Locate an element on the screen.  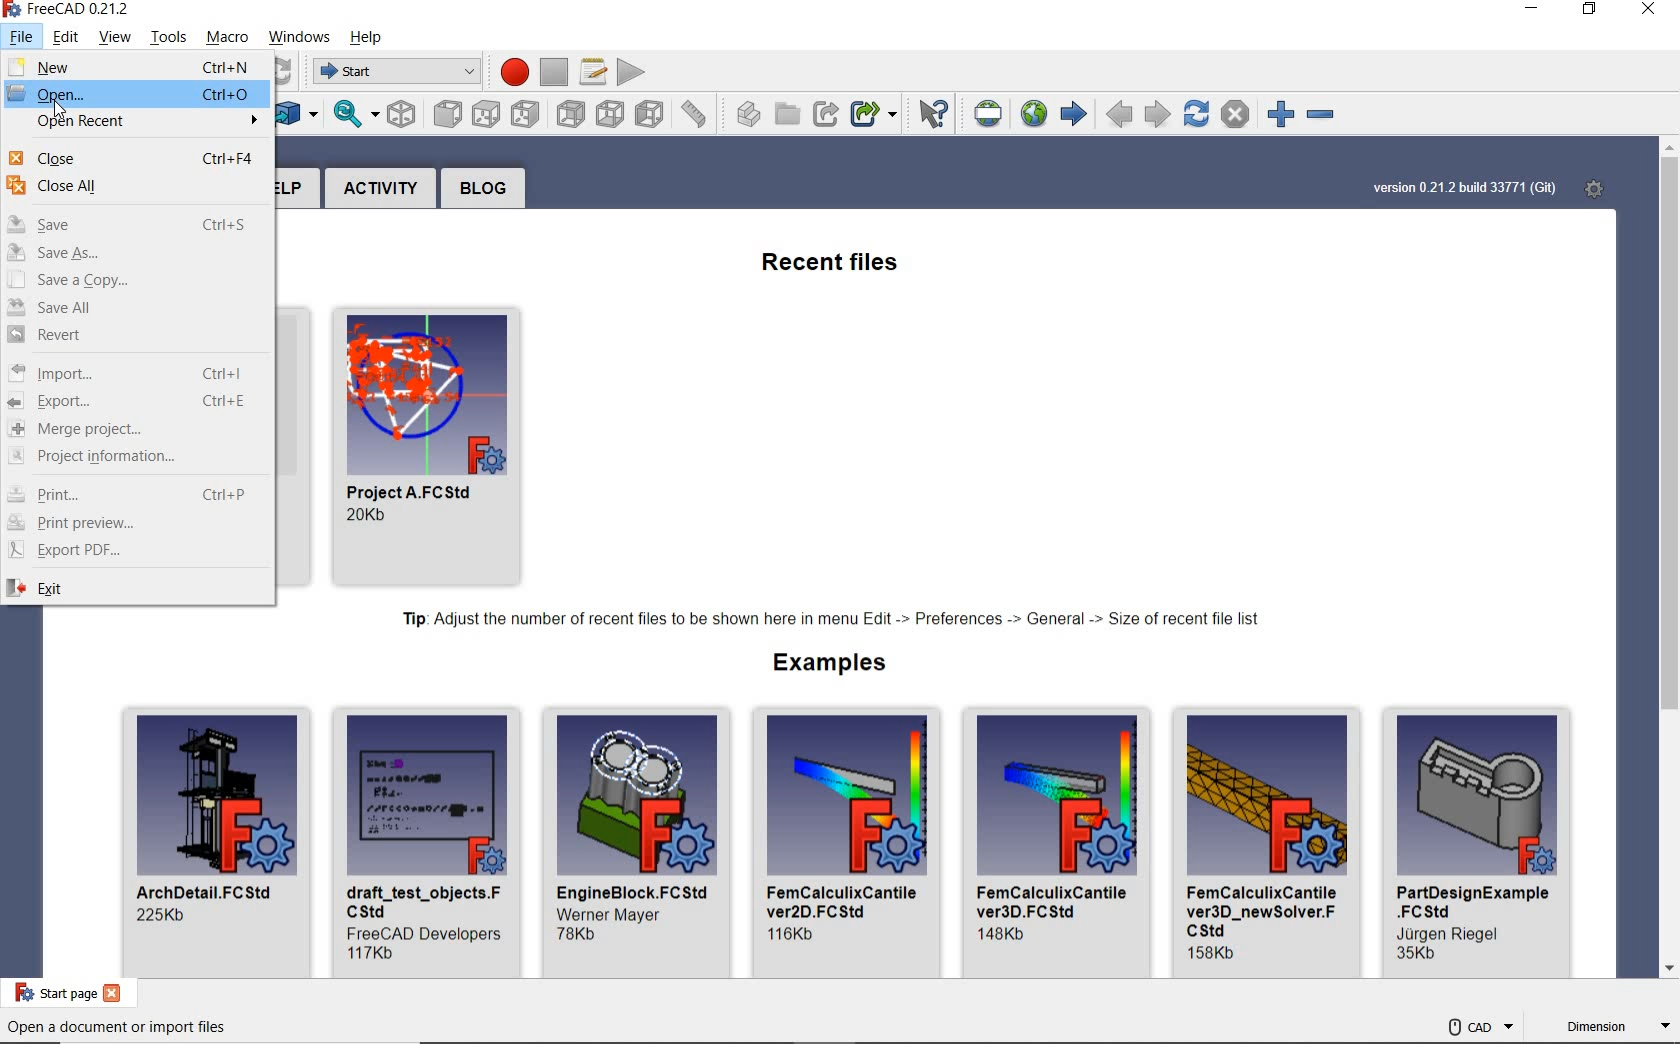
image is located at coordinates (1058, 793).